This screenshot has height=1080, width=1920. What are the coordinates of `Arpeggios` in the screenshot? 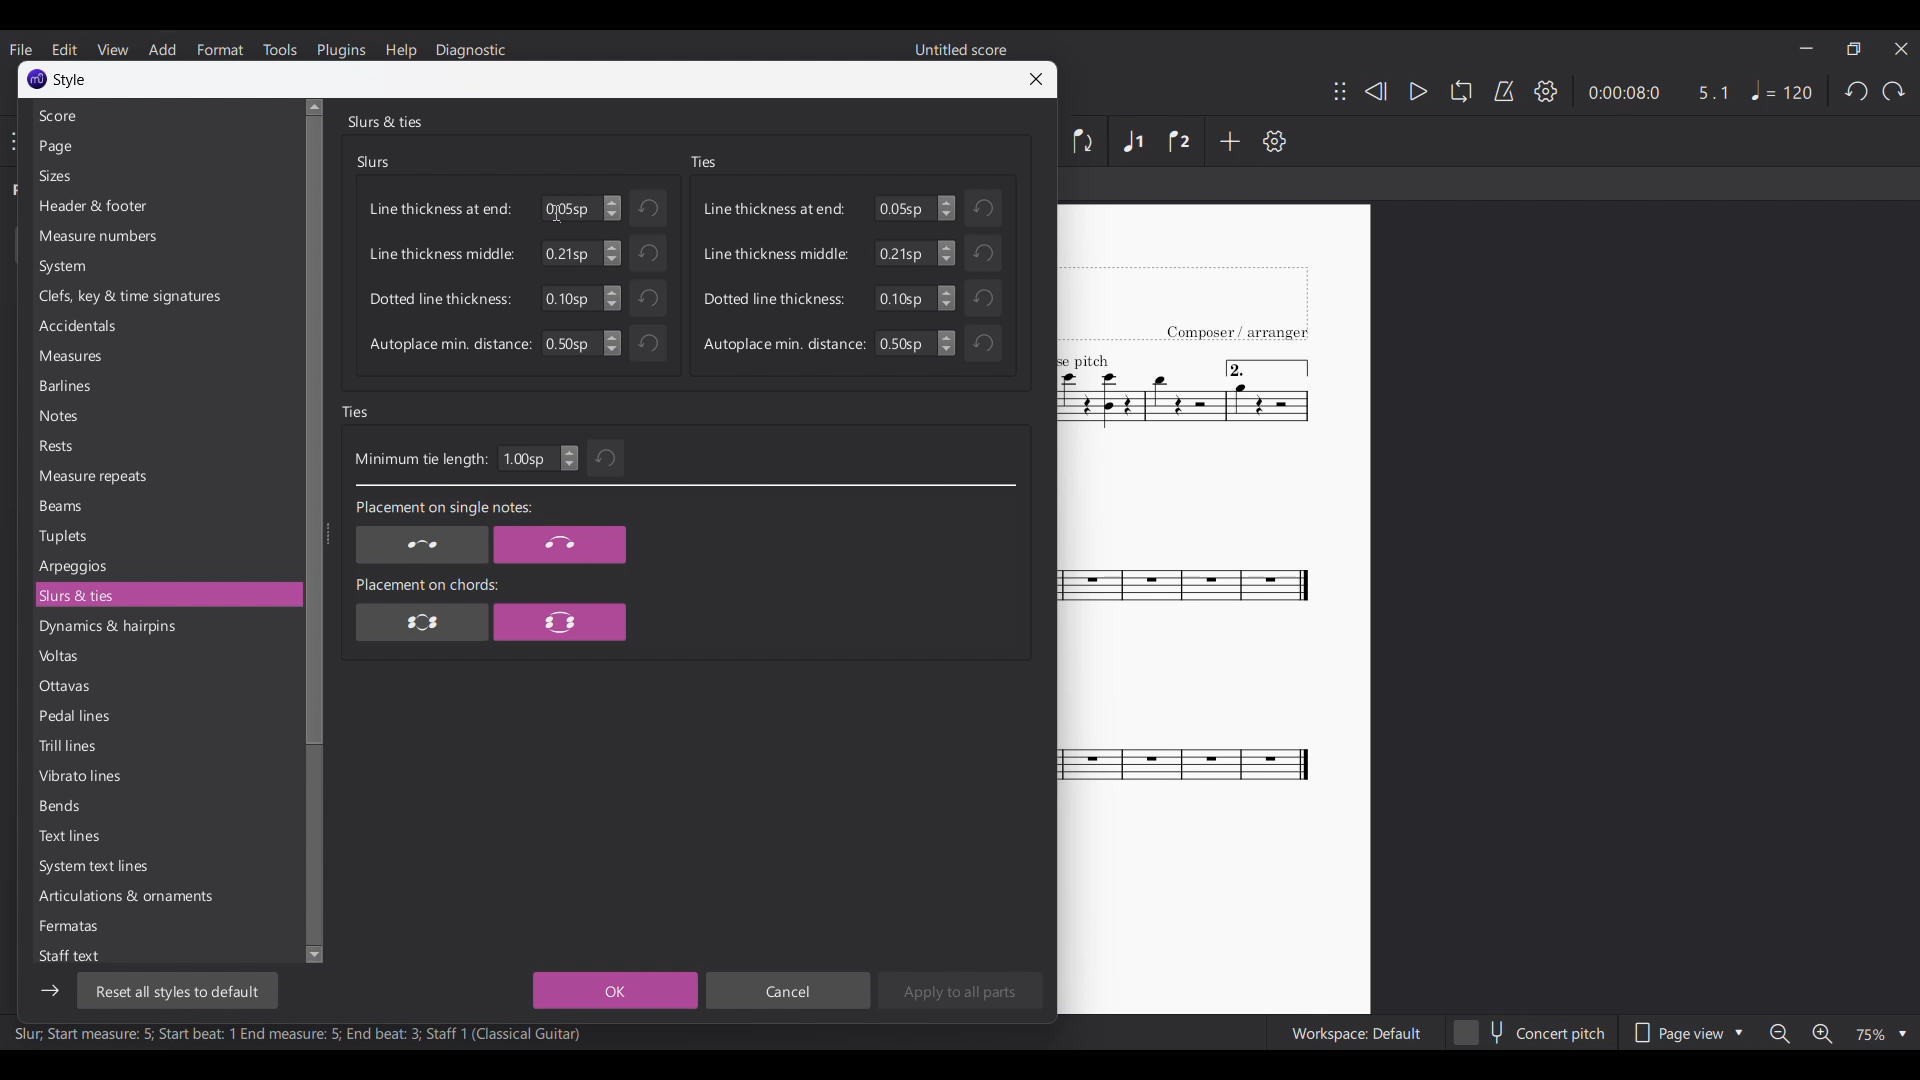 It's located at (165, 566).